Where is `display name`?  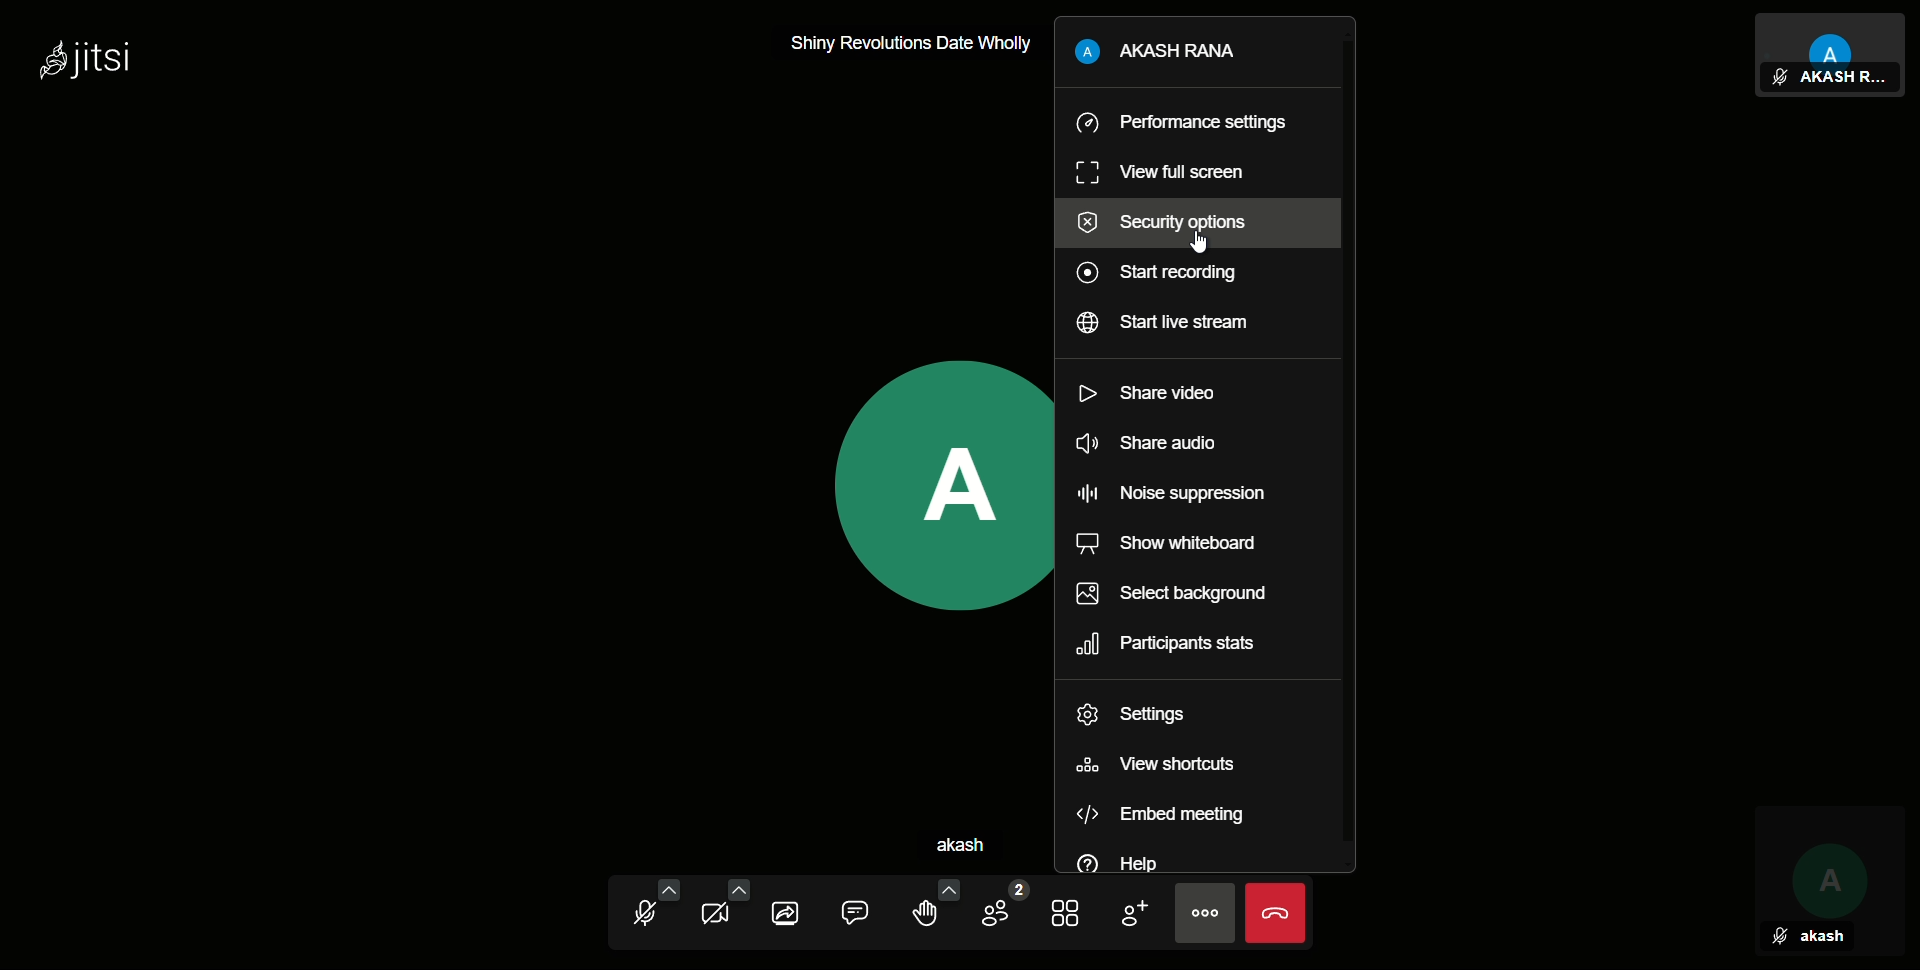
display name is located at coordinates (982, 845).